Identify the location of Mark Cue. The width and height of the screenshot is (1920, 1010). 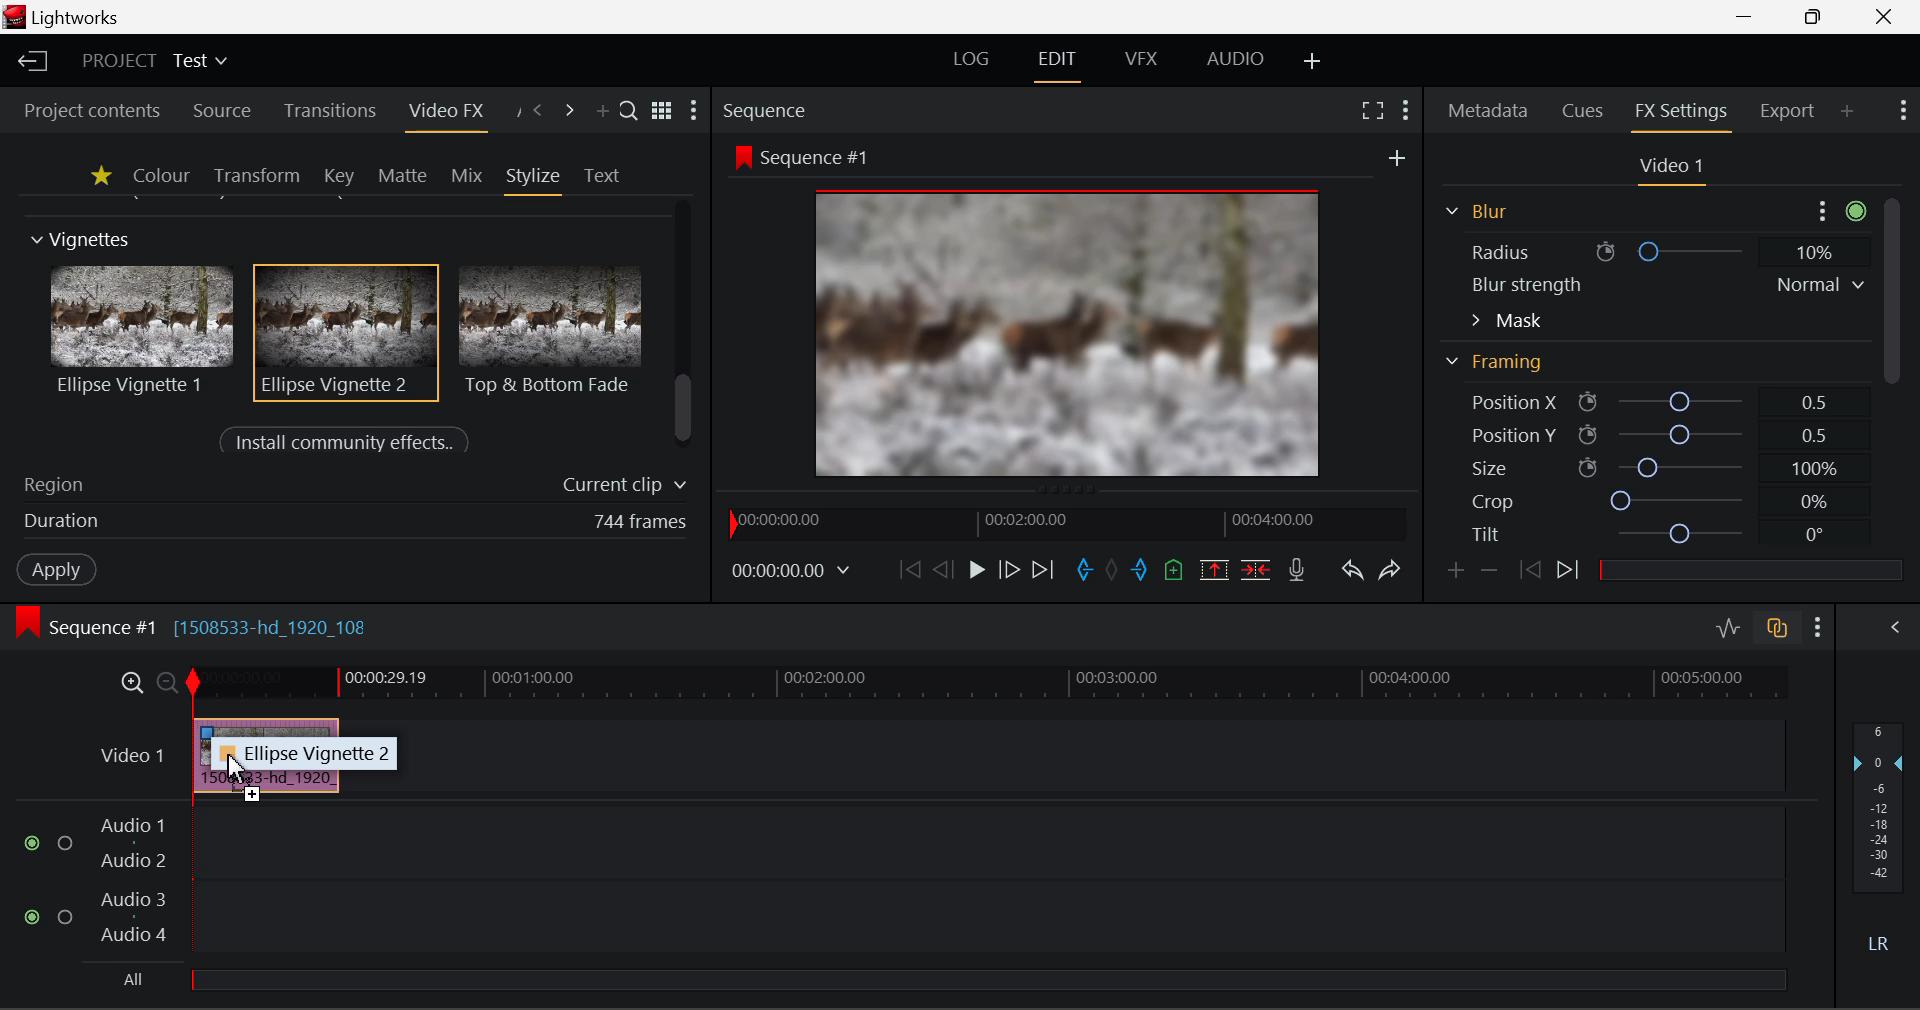
(1175, 569).